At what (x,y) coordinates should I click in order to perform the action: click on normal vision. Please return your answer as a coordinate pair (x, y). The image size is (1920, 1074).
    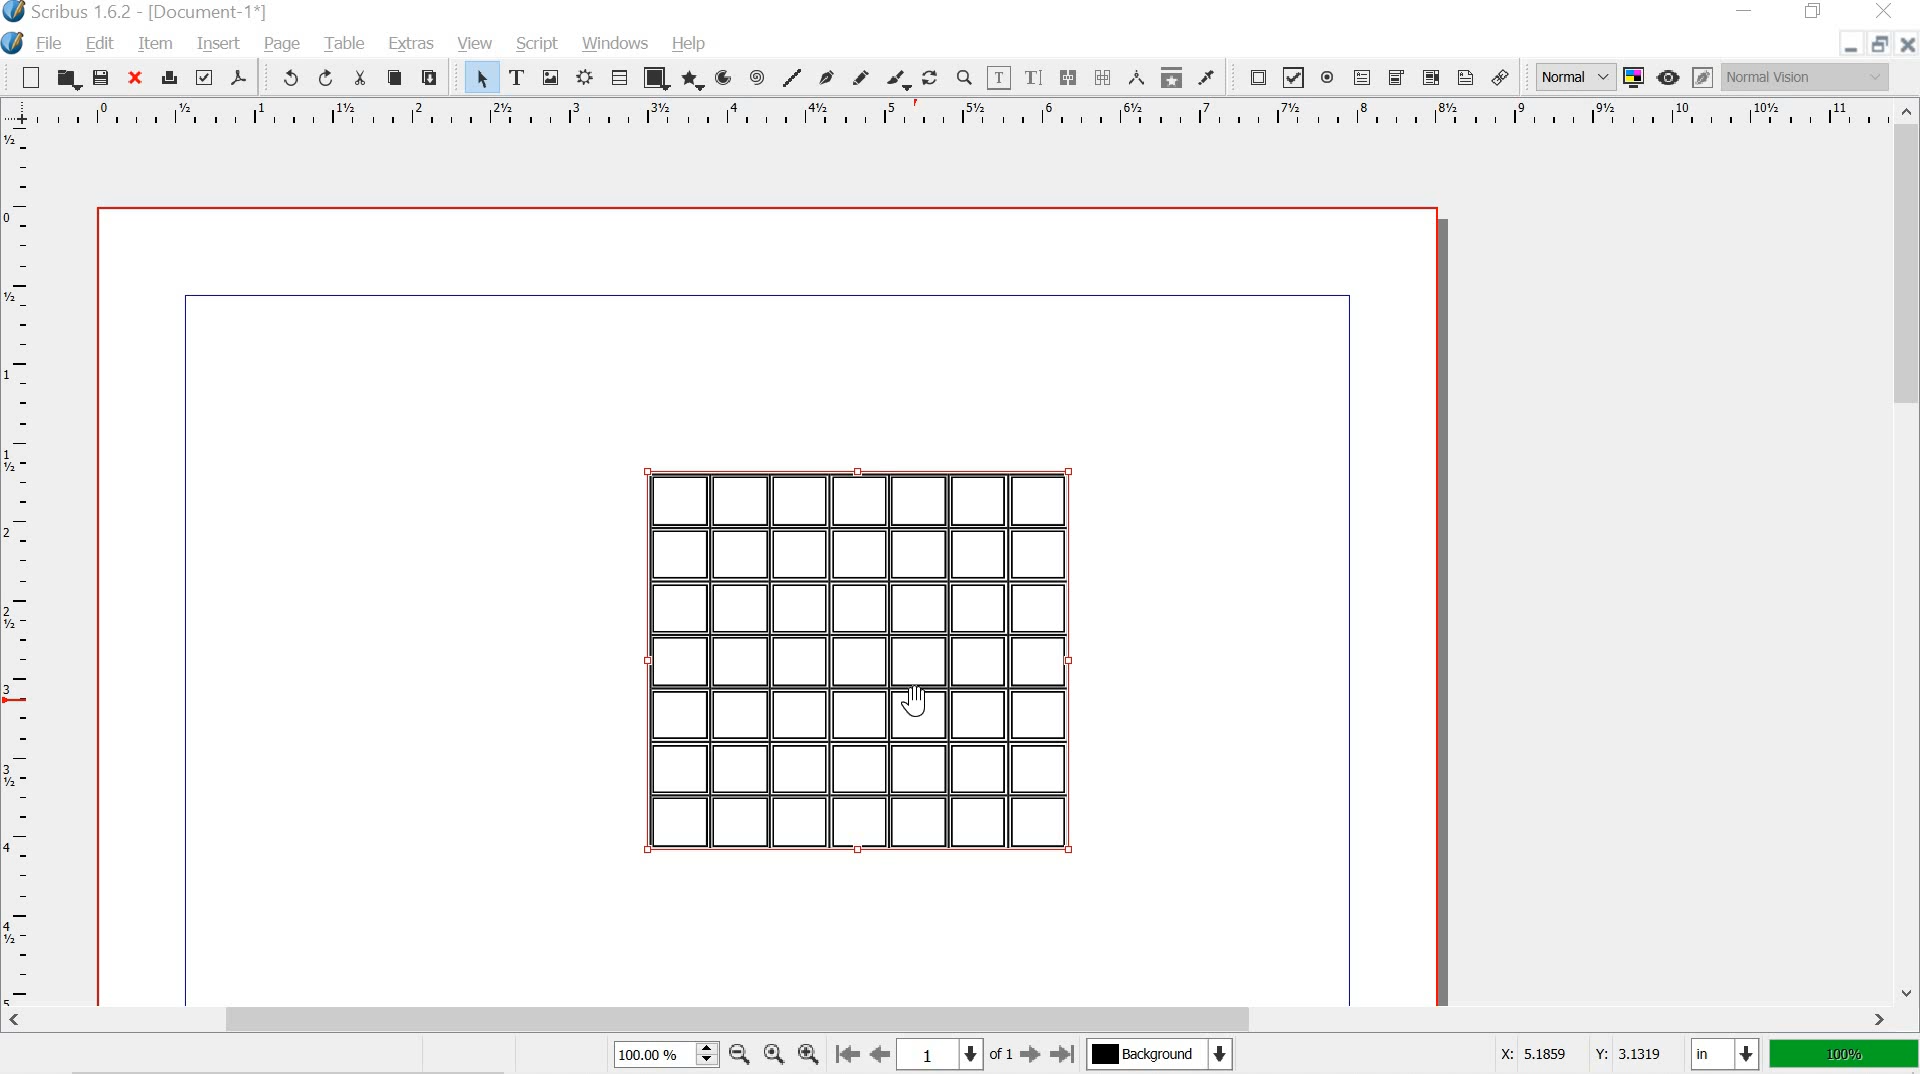
    Looking at the image, I should click on (1807, 76).